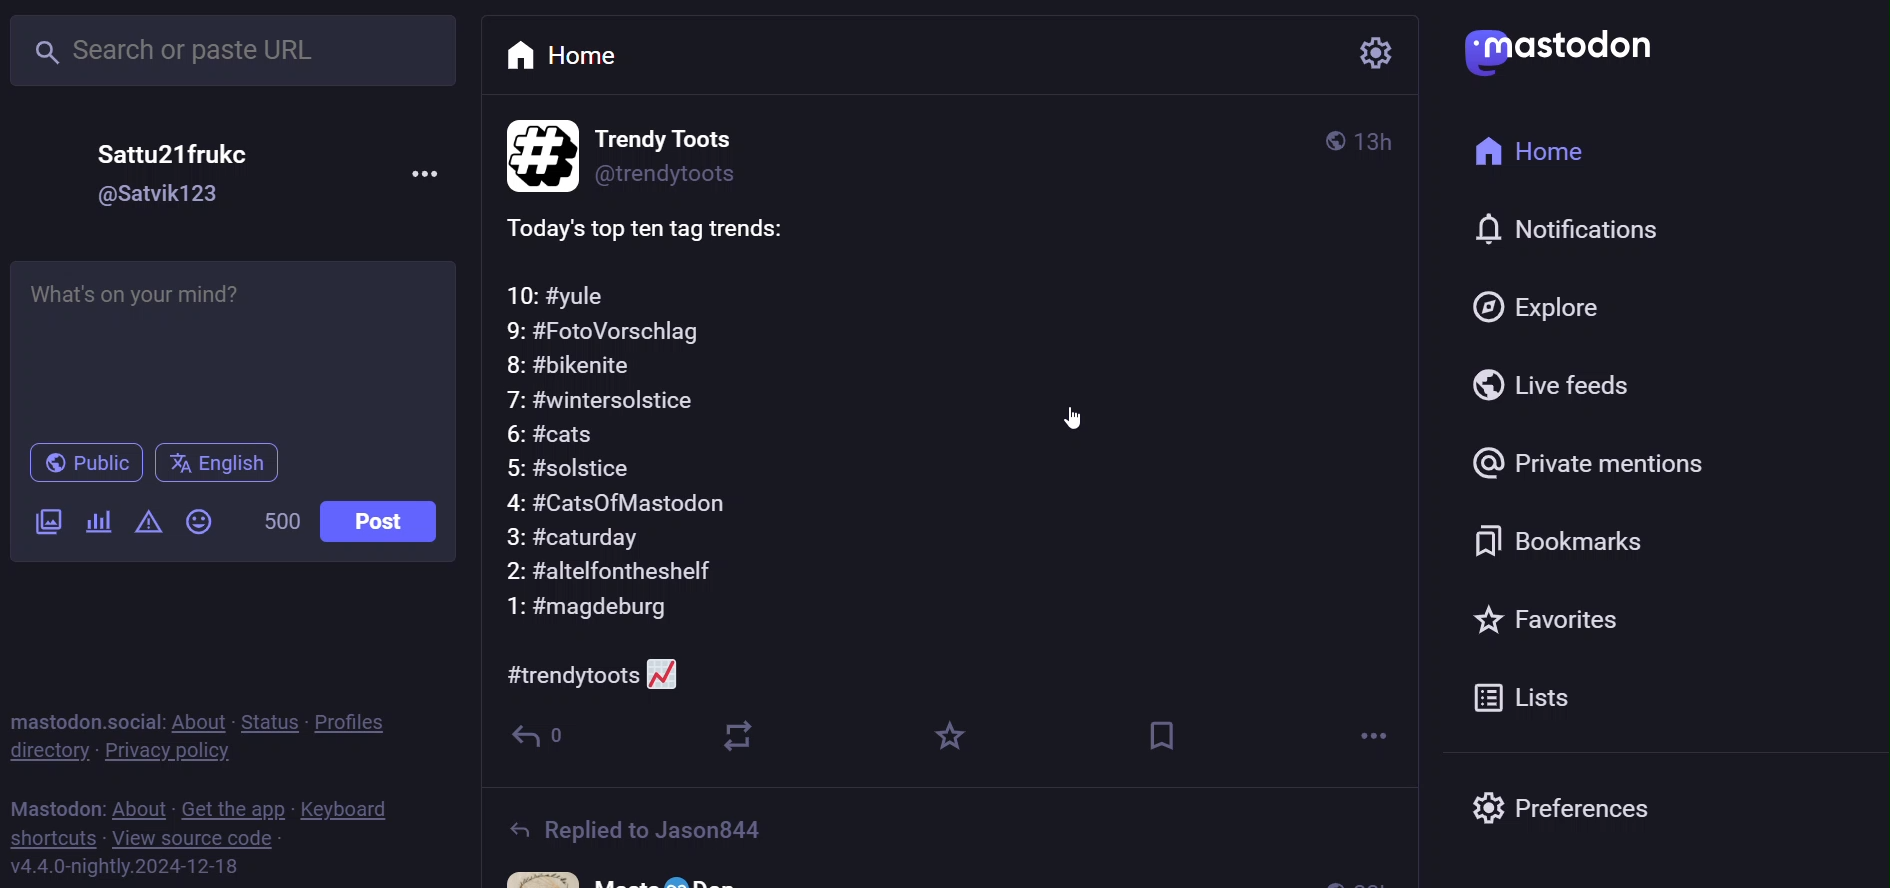  What do you see at coordinates (1323, 140) in the screenshot?
I see `public` at bounding box center [1323, 140].